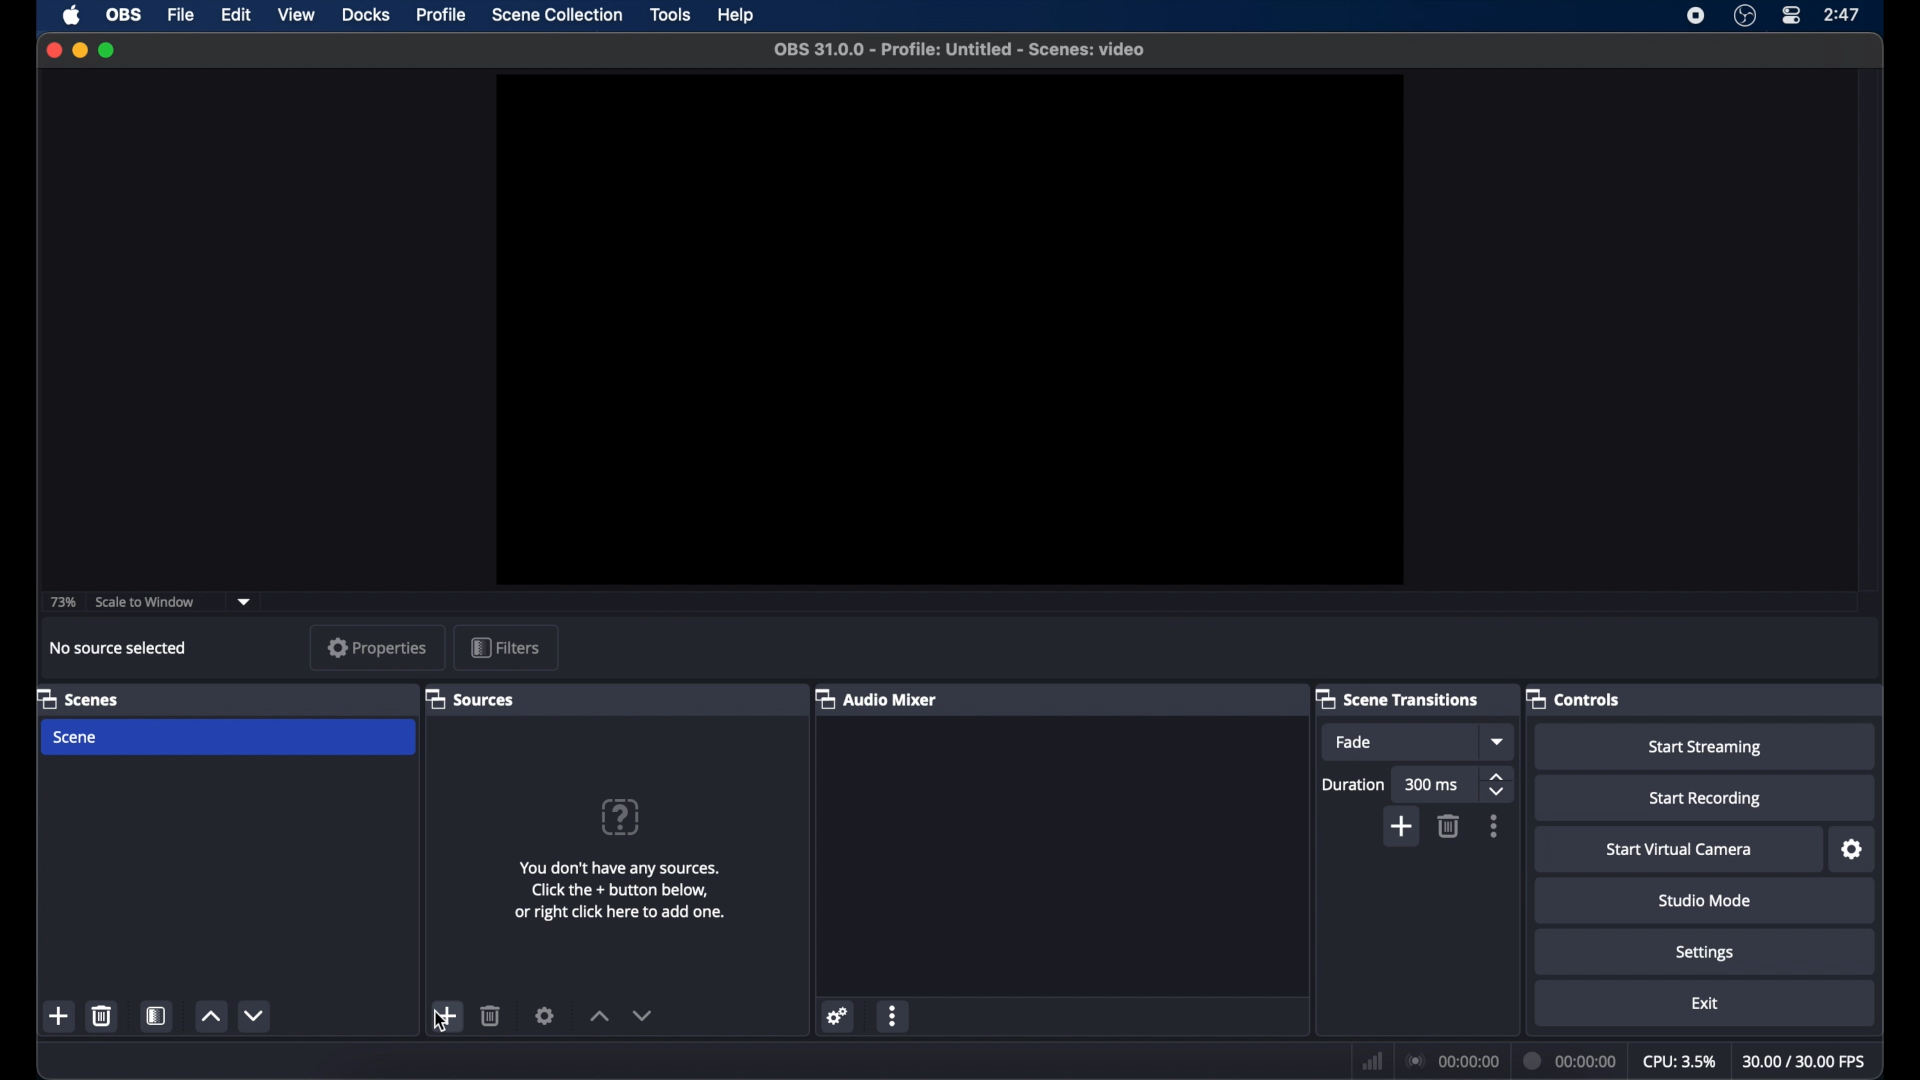 The height and width of the screenshot is (1080, 1920). I want to click on close, so click(53, 49).